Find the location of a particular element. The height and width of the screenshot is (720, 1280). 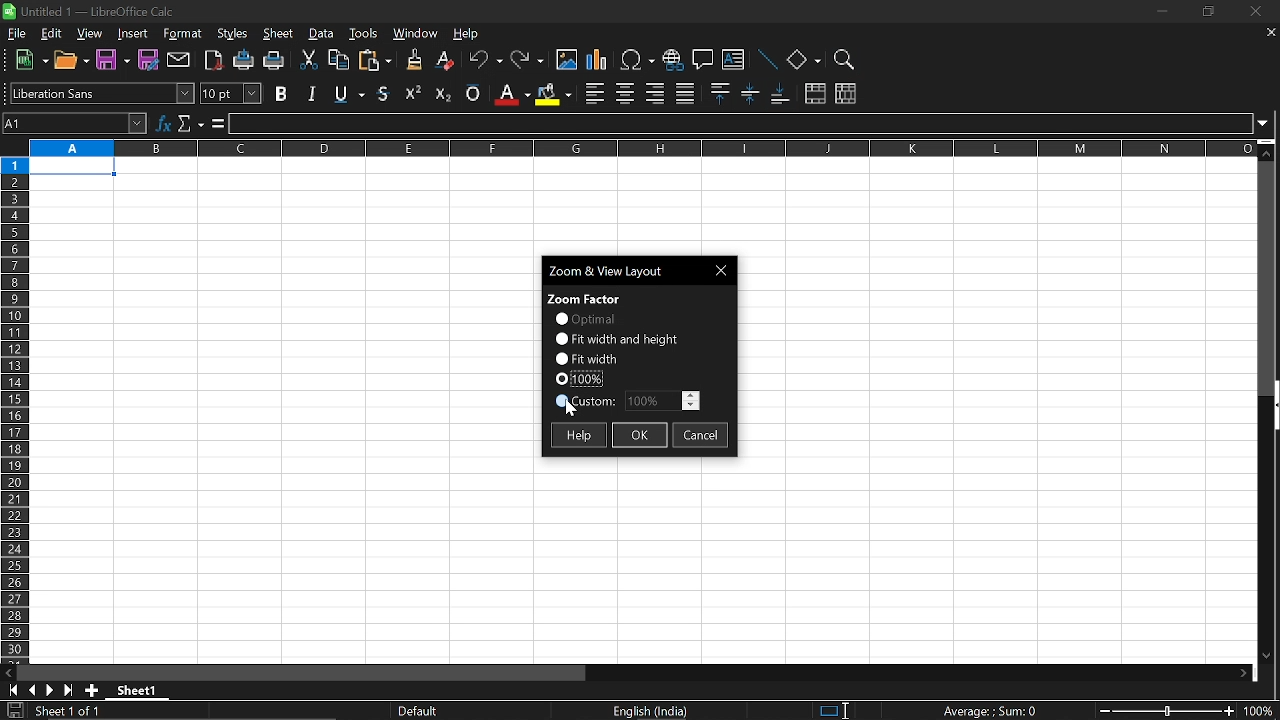

overline is located at coordinates (473, 91).